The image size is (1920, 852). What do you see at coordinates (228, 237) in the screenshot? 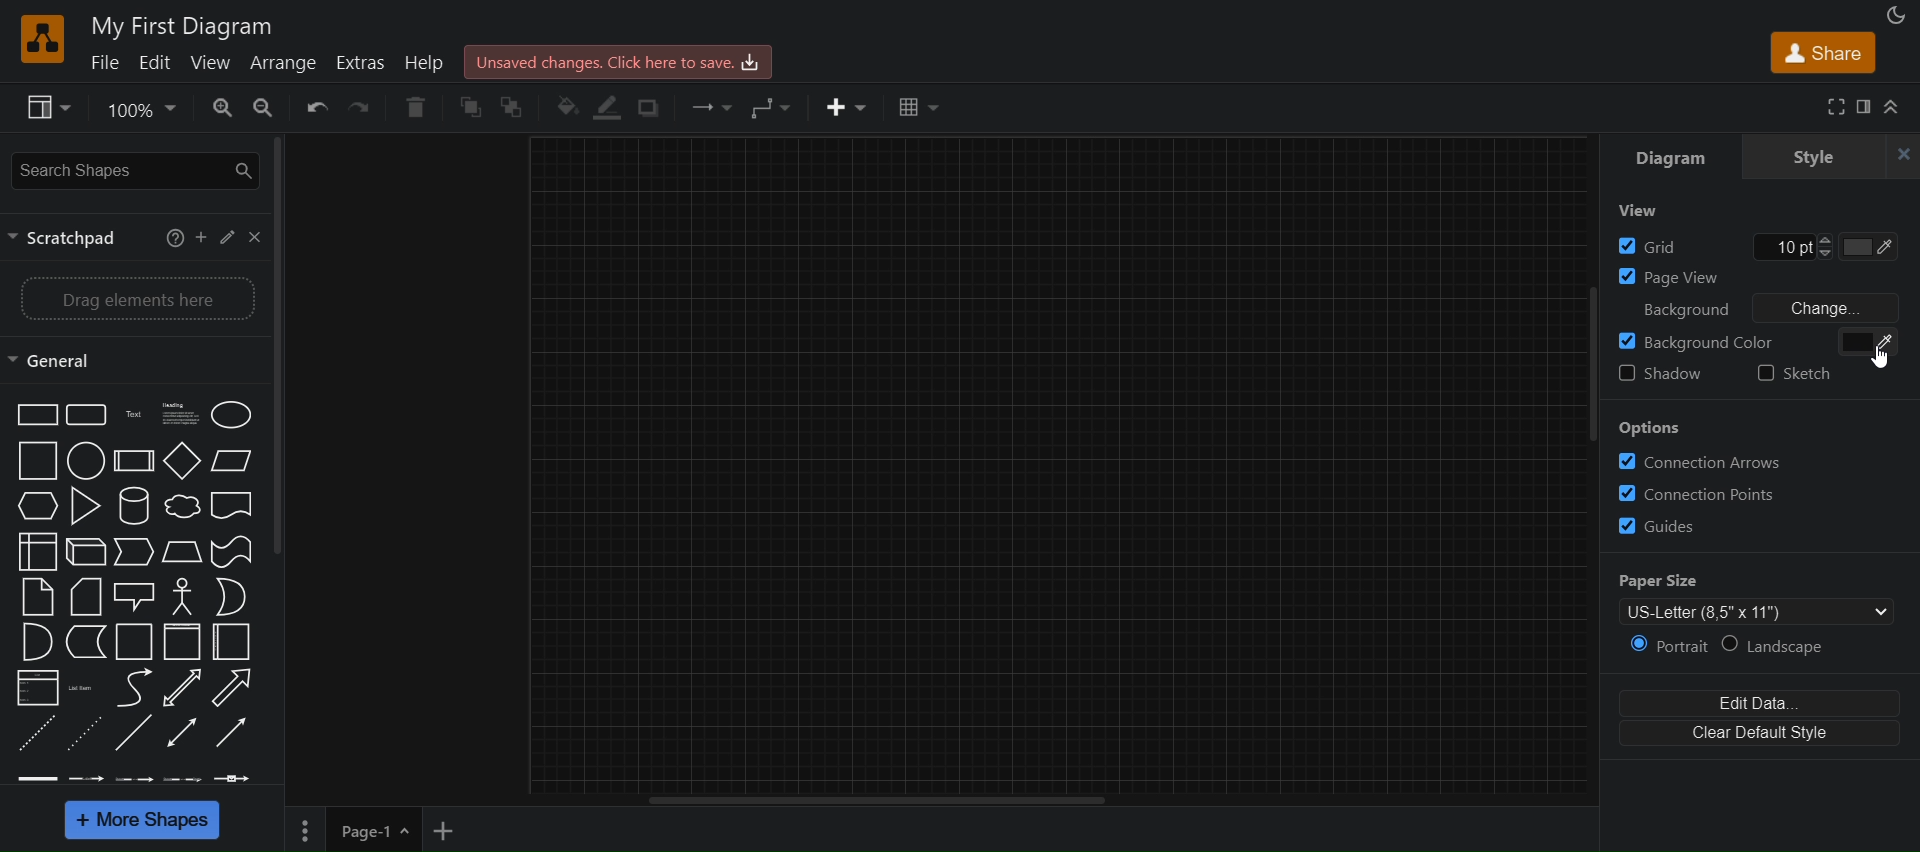
I see `edit` at bounding box center [228, 237].